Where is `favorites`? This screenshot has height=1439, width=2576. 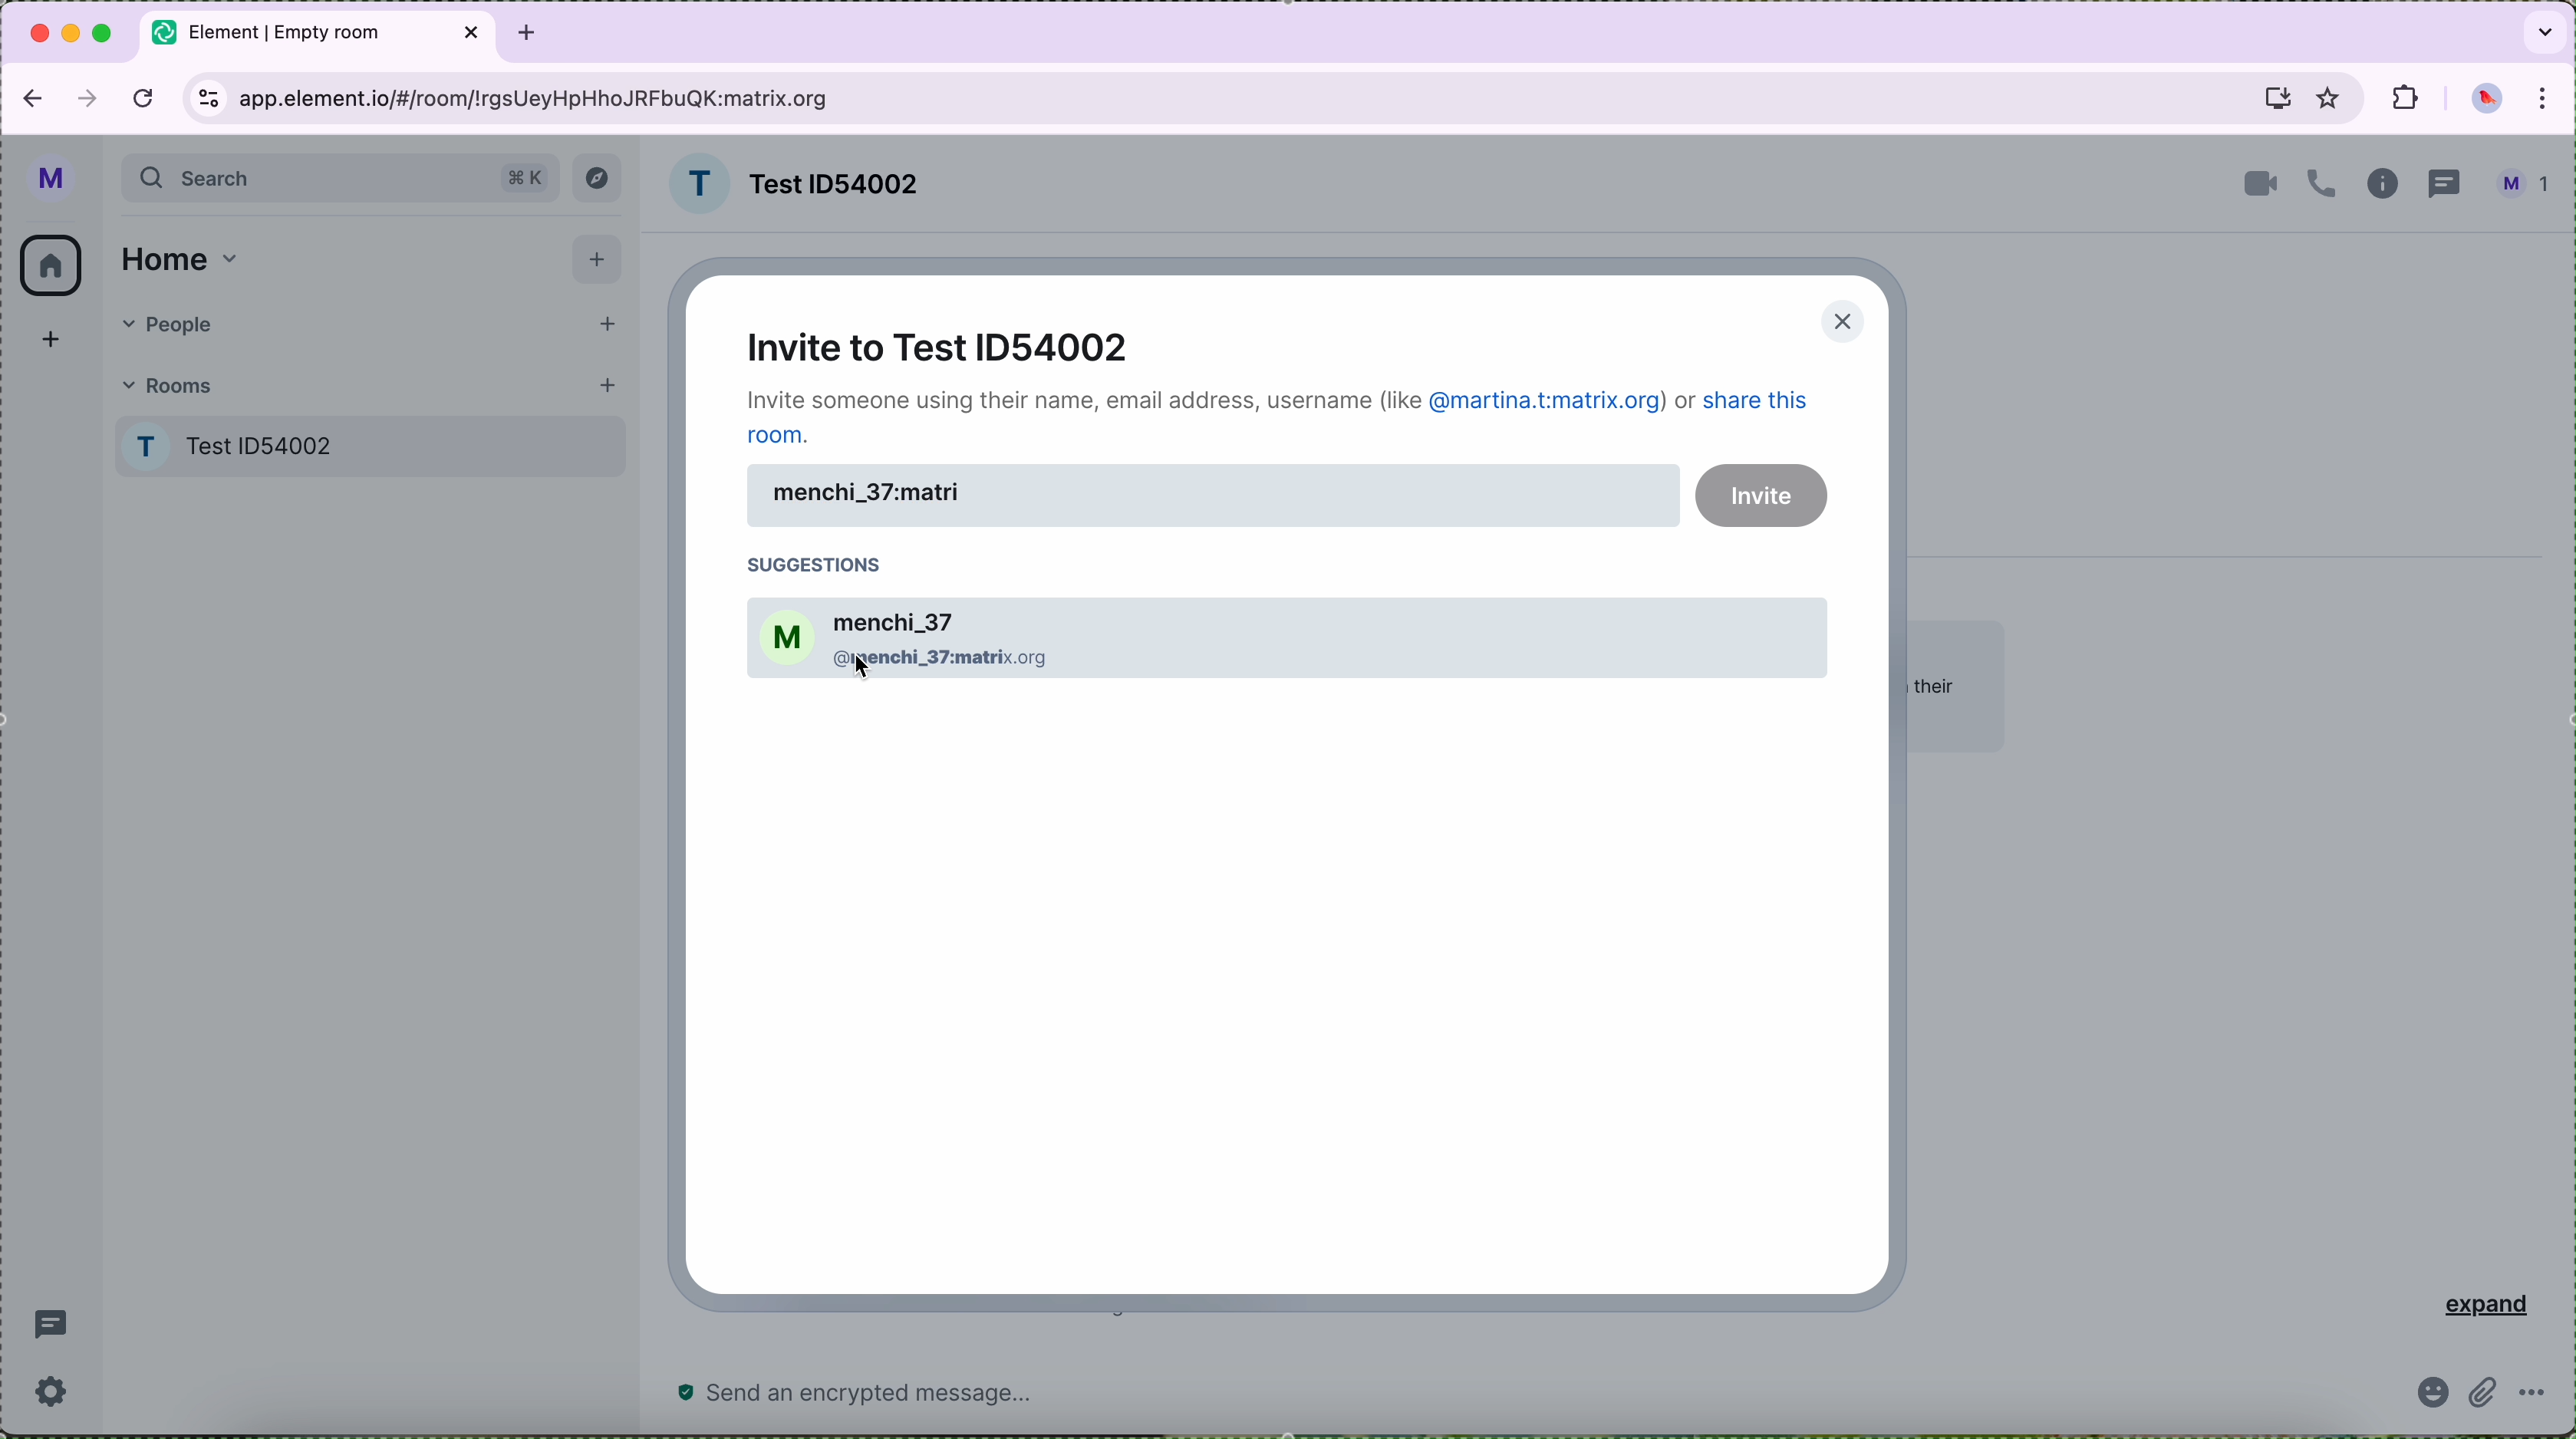 favorites is located at coordinates (2328, 98).